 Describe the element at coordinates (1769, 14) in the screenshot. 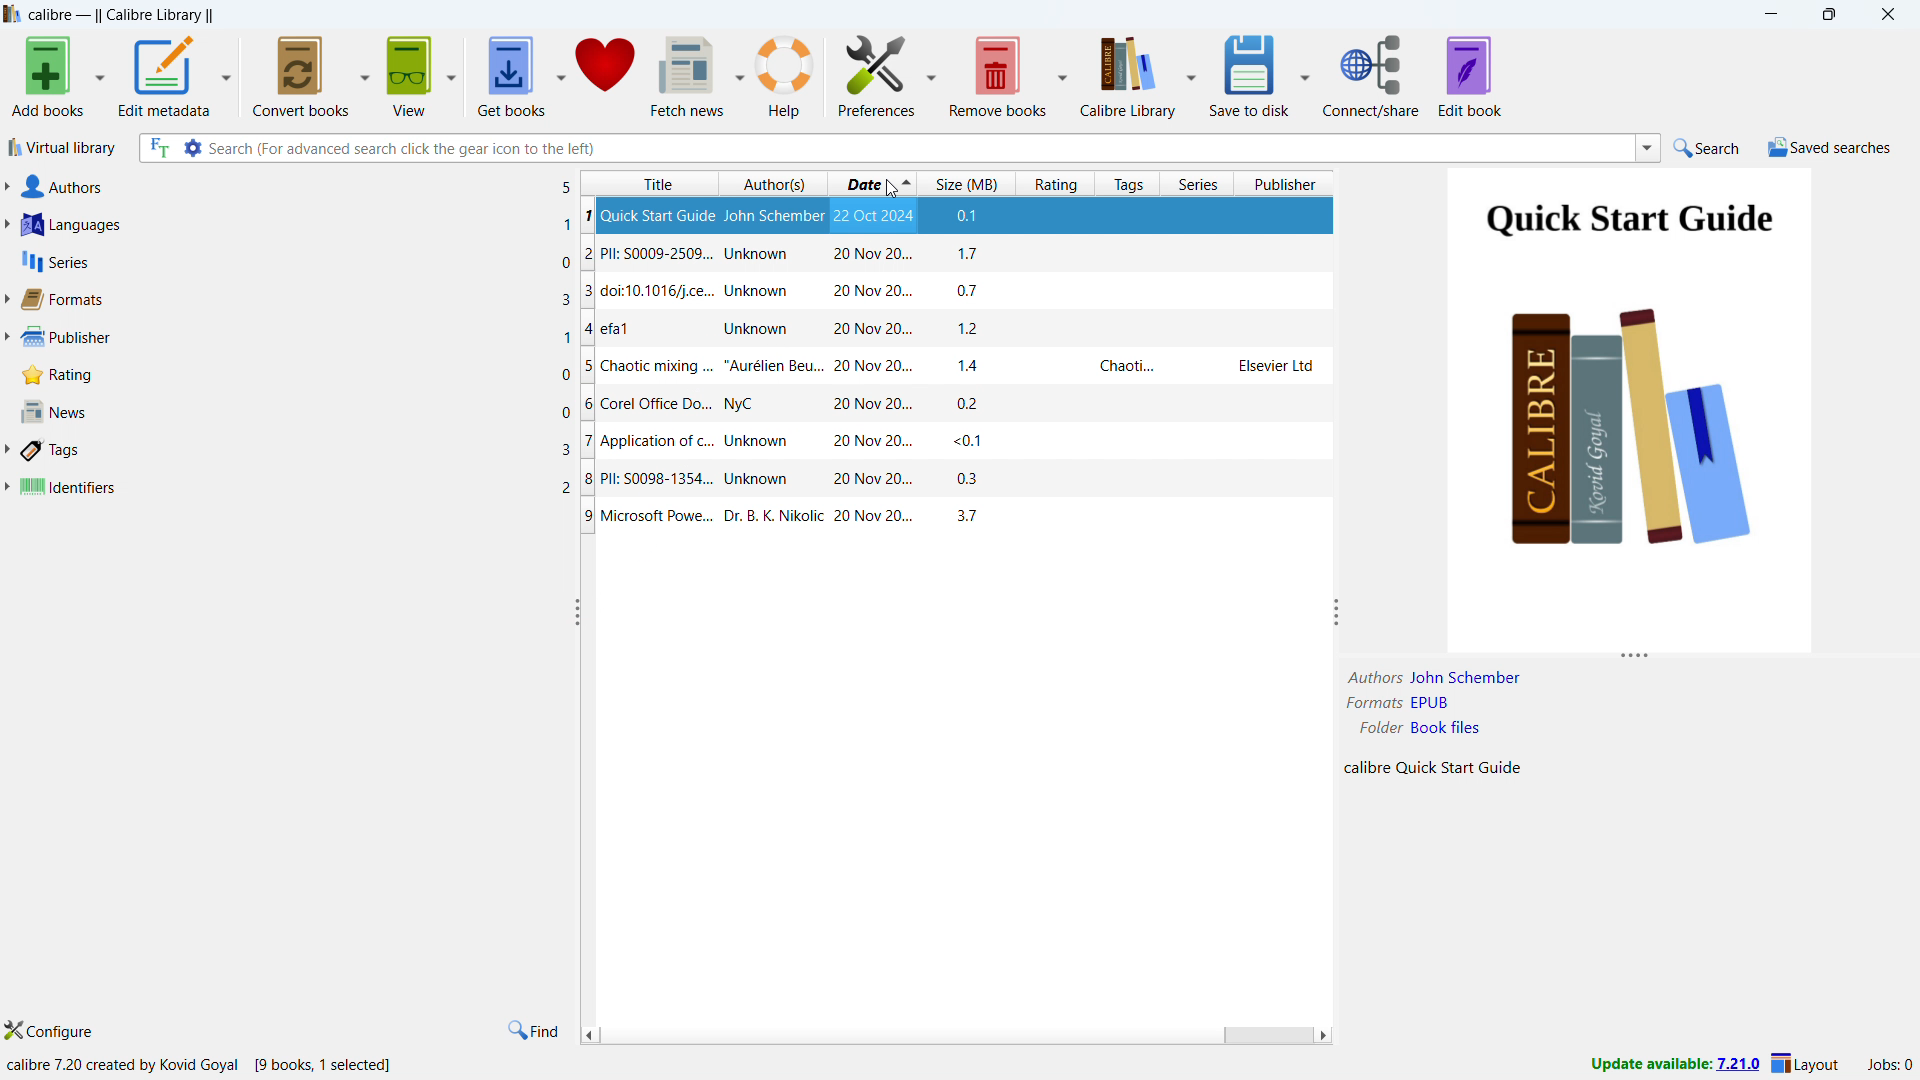

I see `minimize` at that location.